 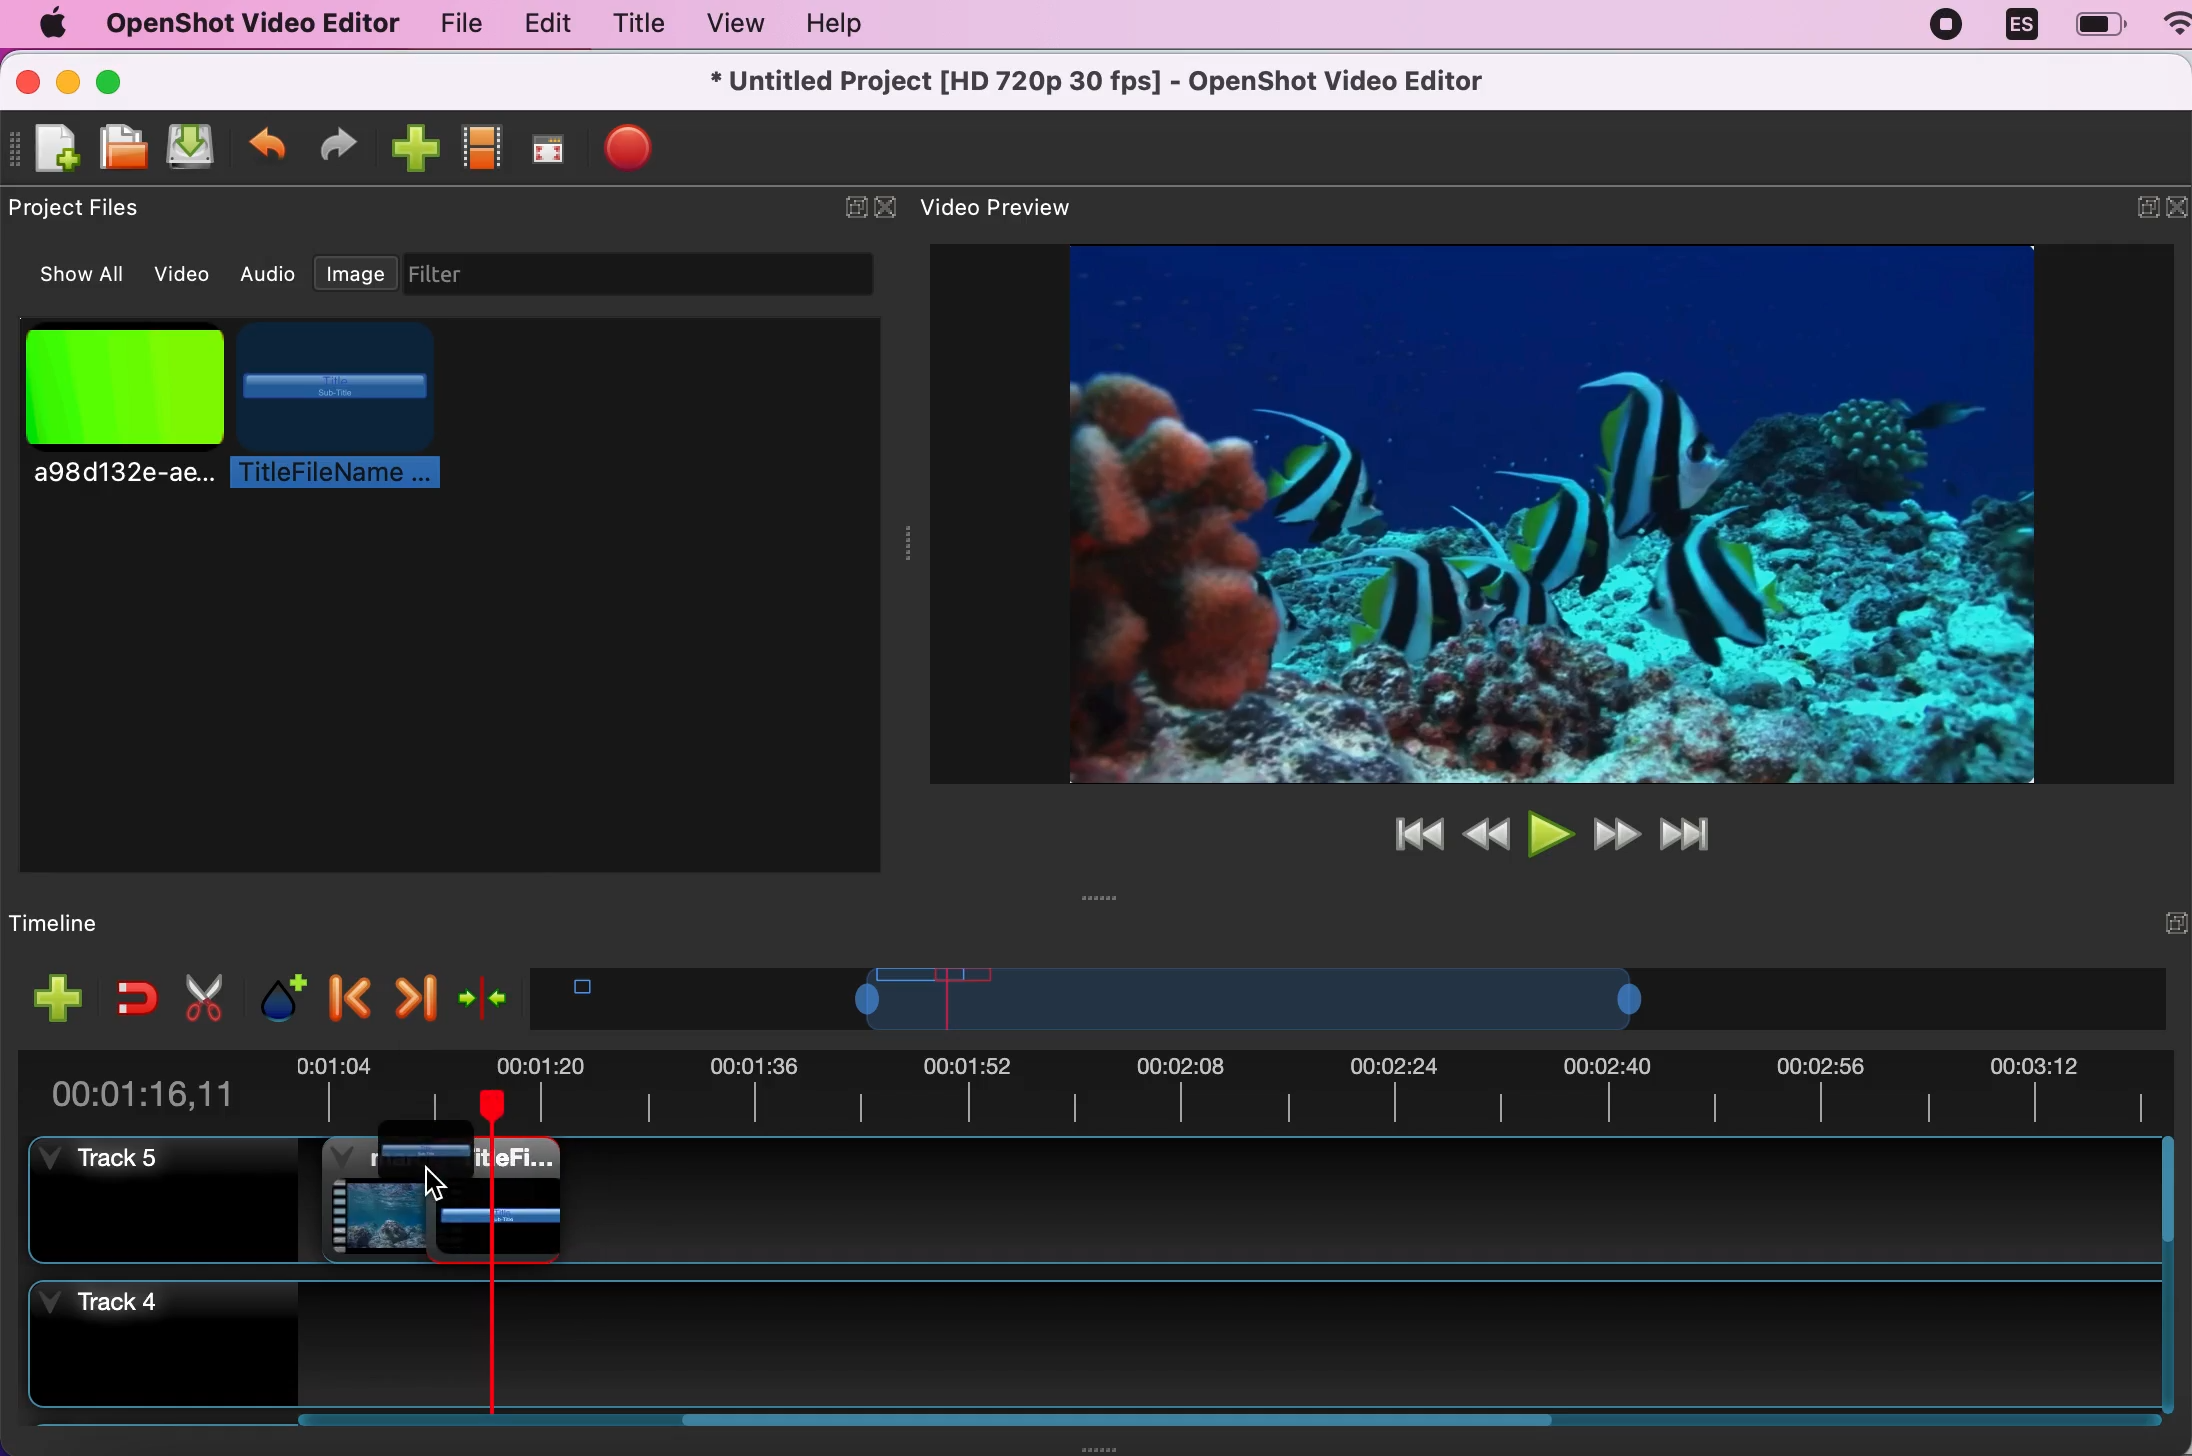 What do you see at coordinates (2099, 24) in the screenshot?
I see `battery` at bounding box center [2099, 24].